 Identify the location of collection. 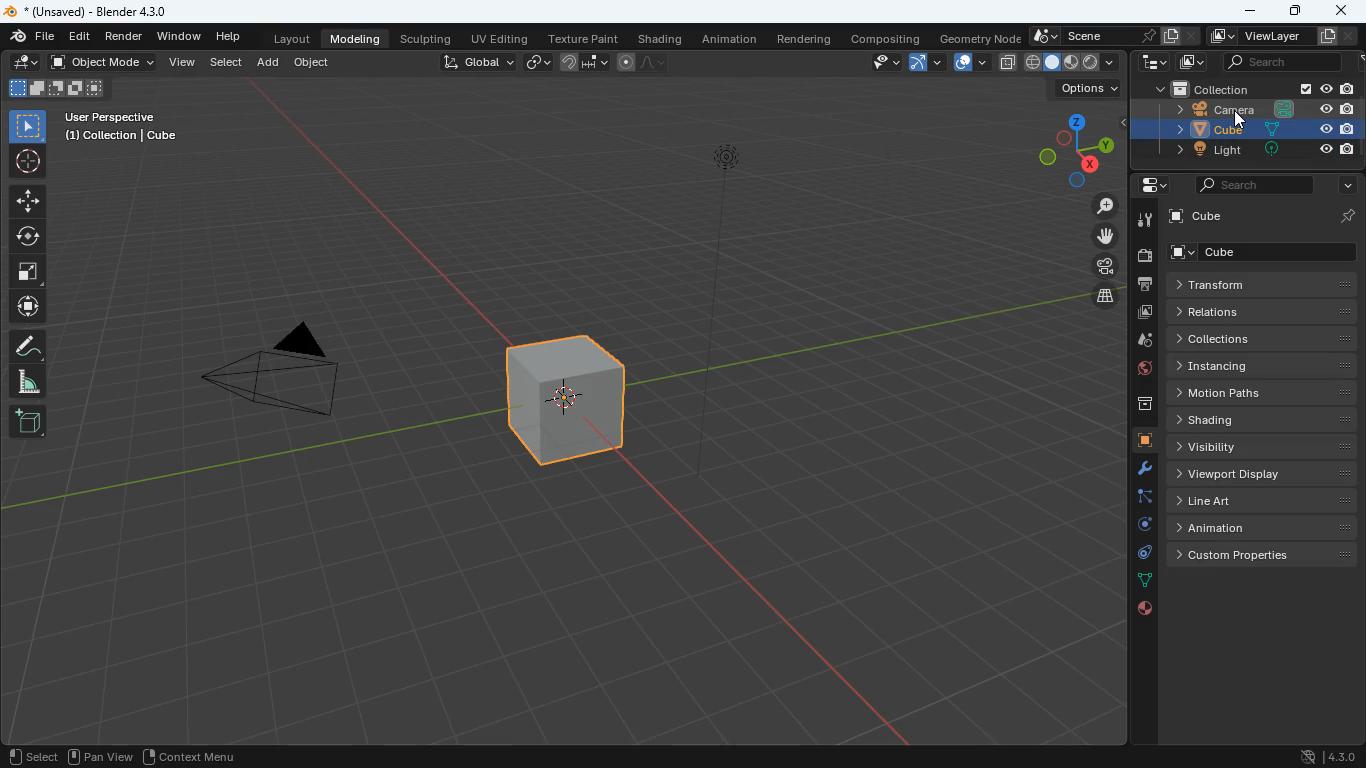
(1254, 88).